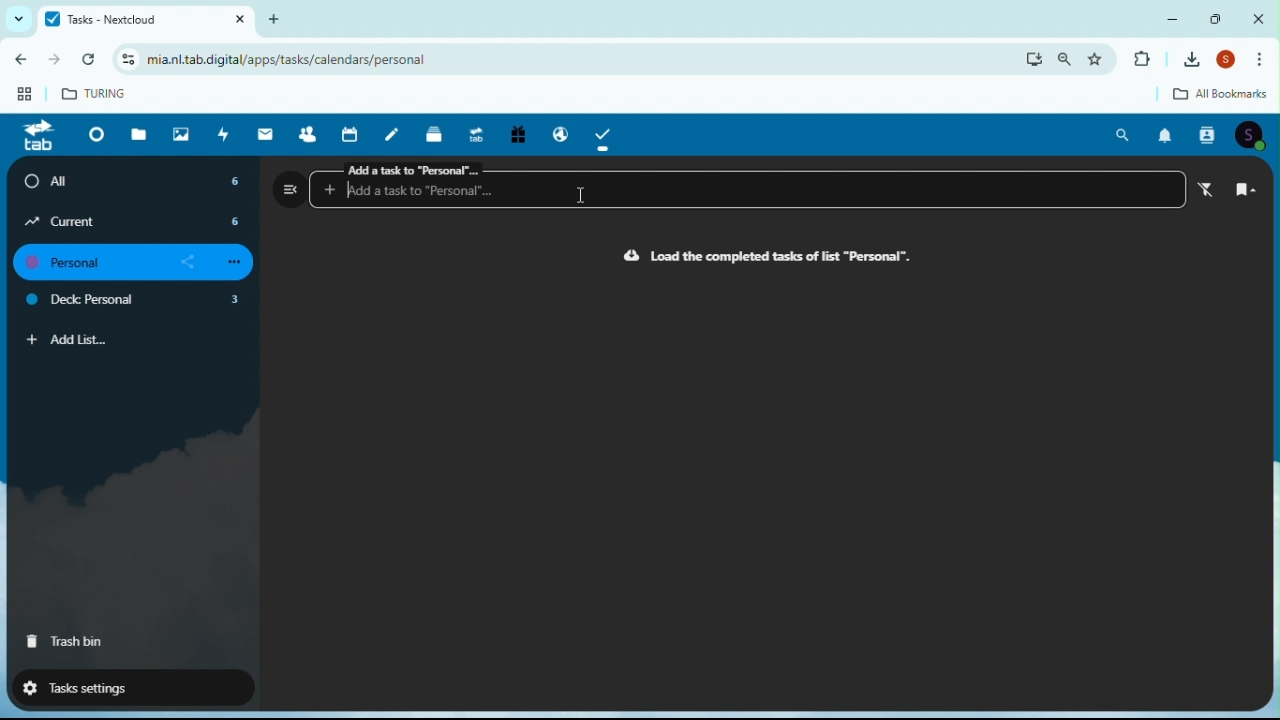 The width and height of the screenshot is (1280, 720). What do you see at coordinates (15, 19) in the screenshot?
I see `dropdown` at bounding box center [15, 19].